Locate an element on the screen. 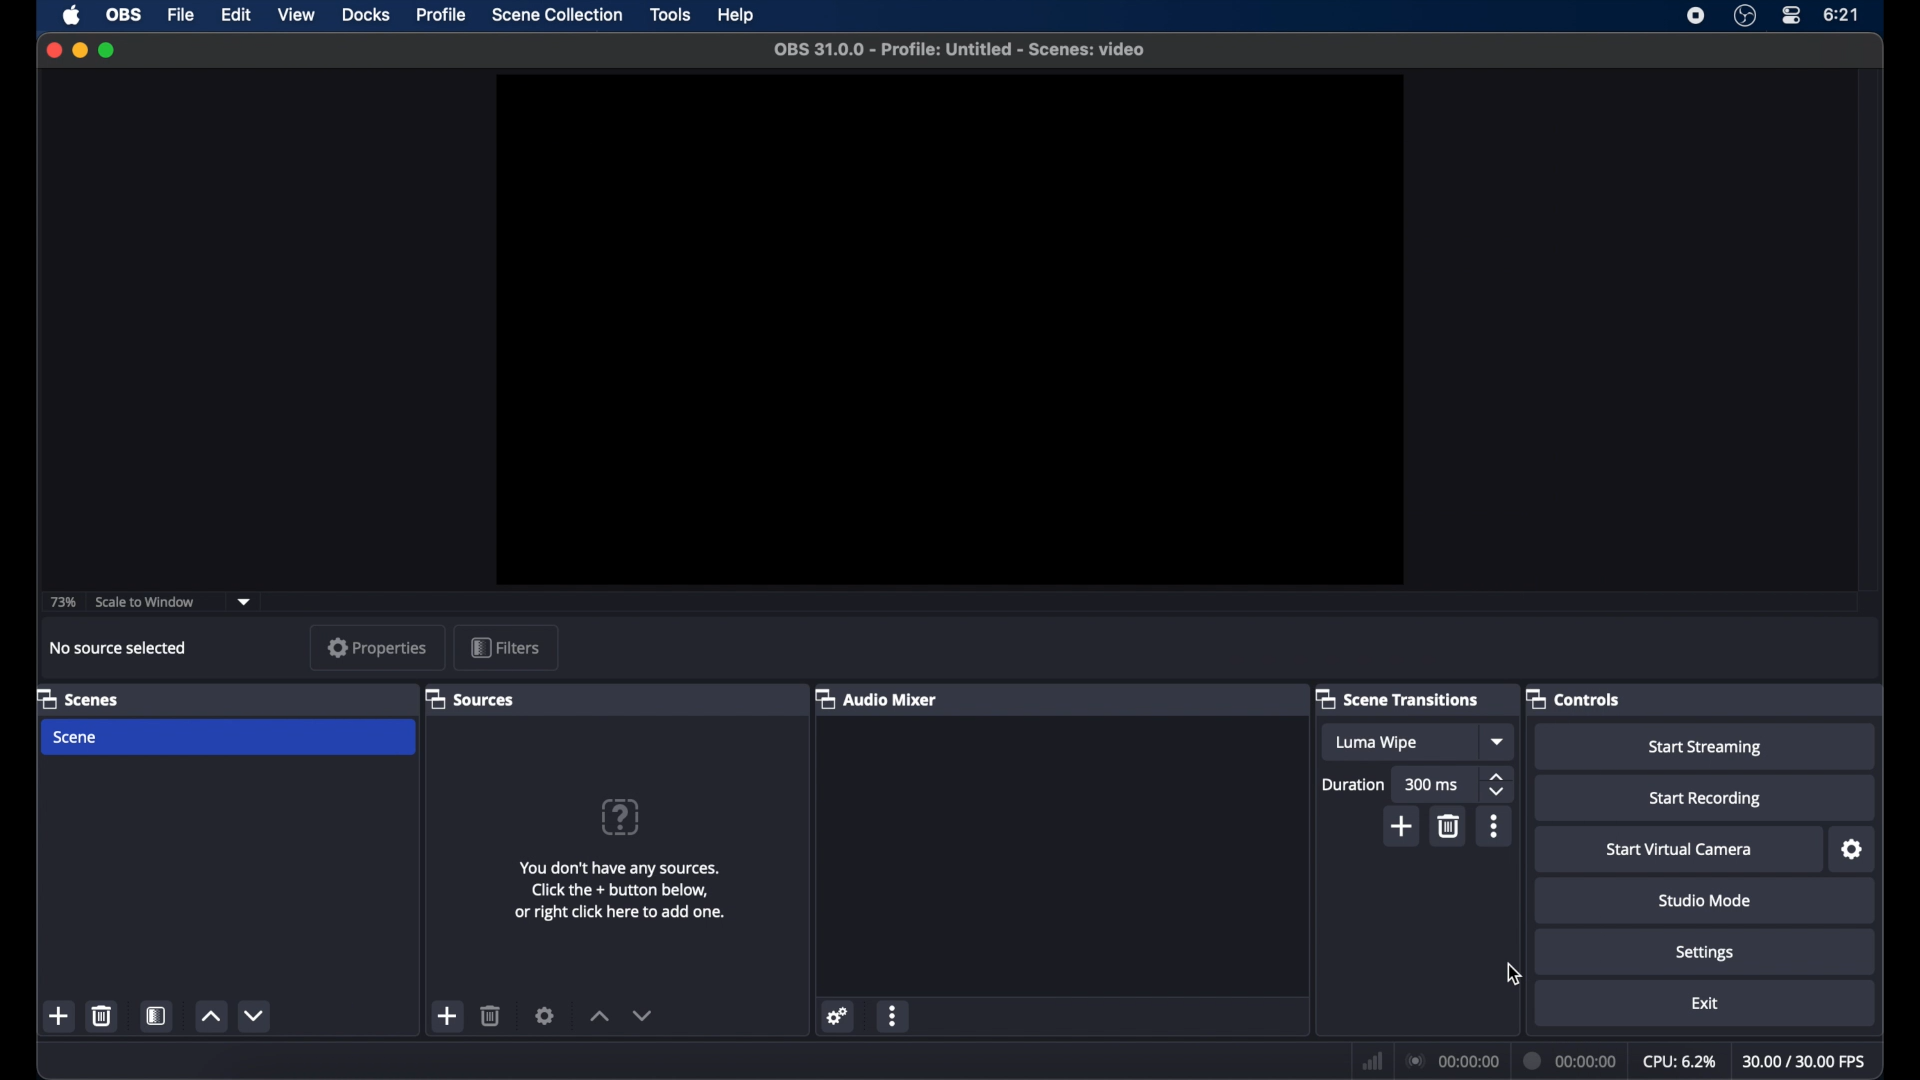  filters is located at coordinates (506, 647).